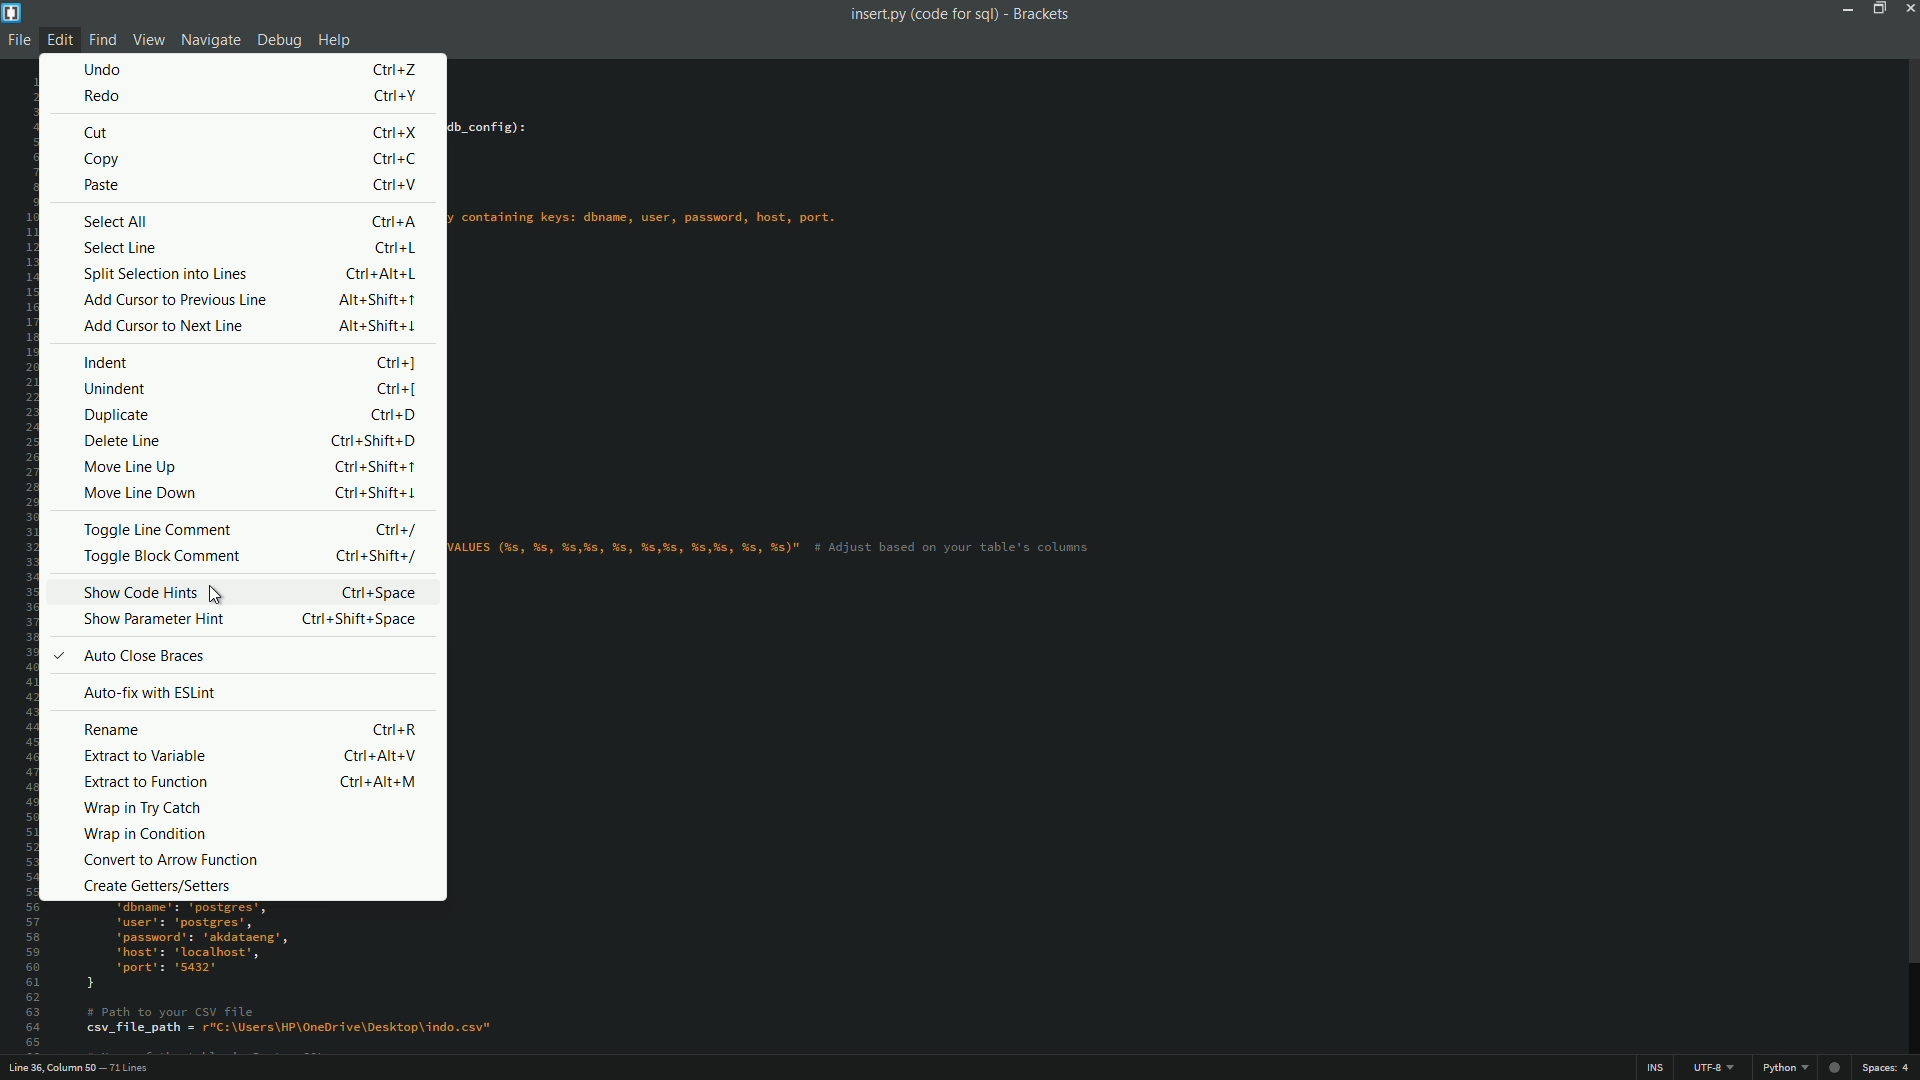  Describe the element at coordinates (140, 834) in the screenshot. I see `wrap in condition` at that location.